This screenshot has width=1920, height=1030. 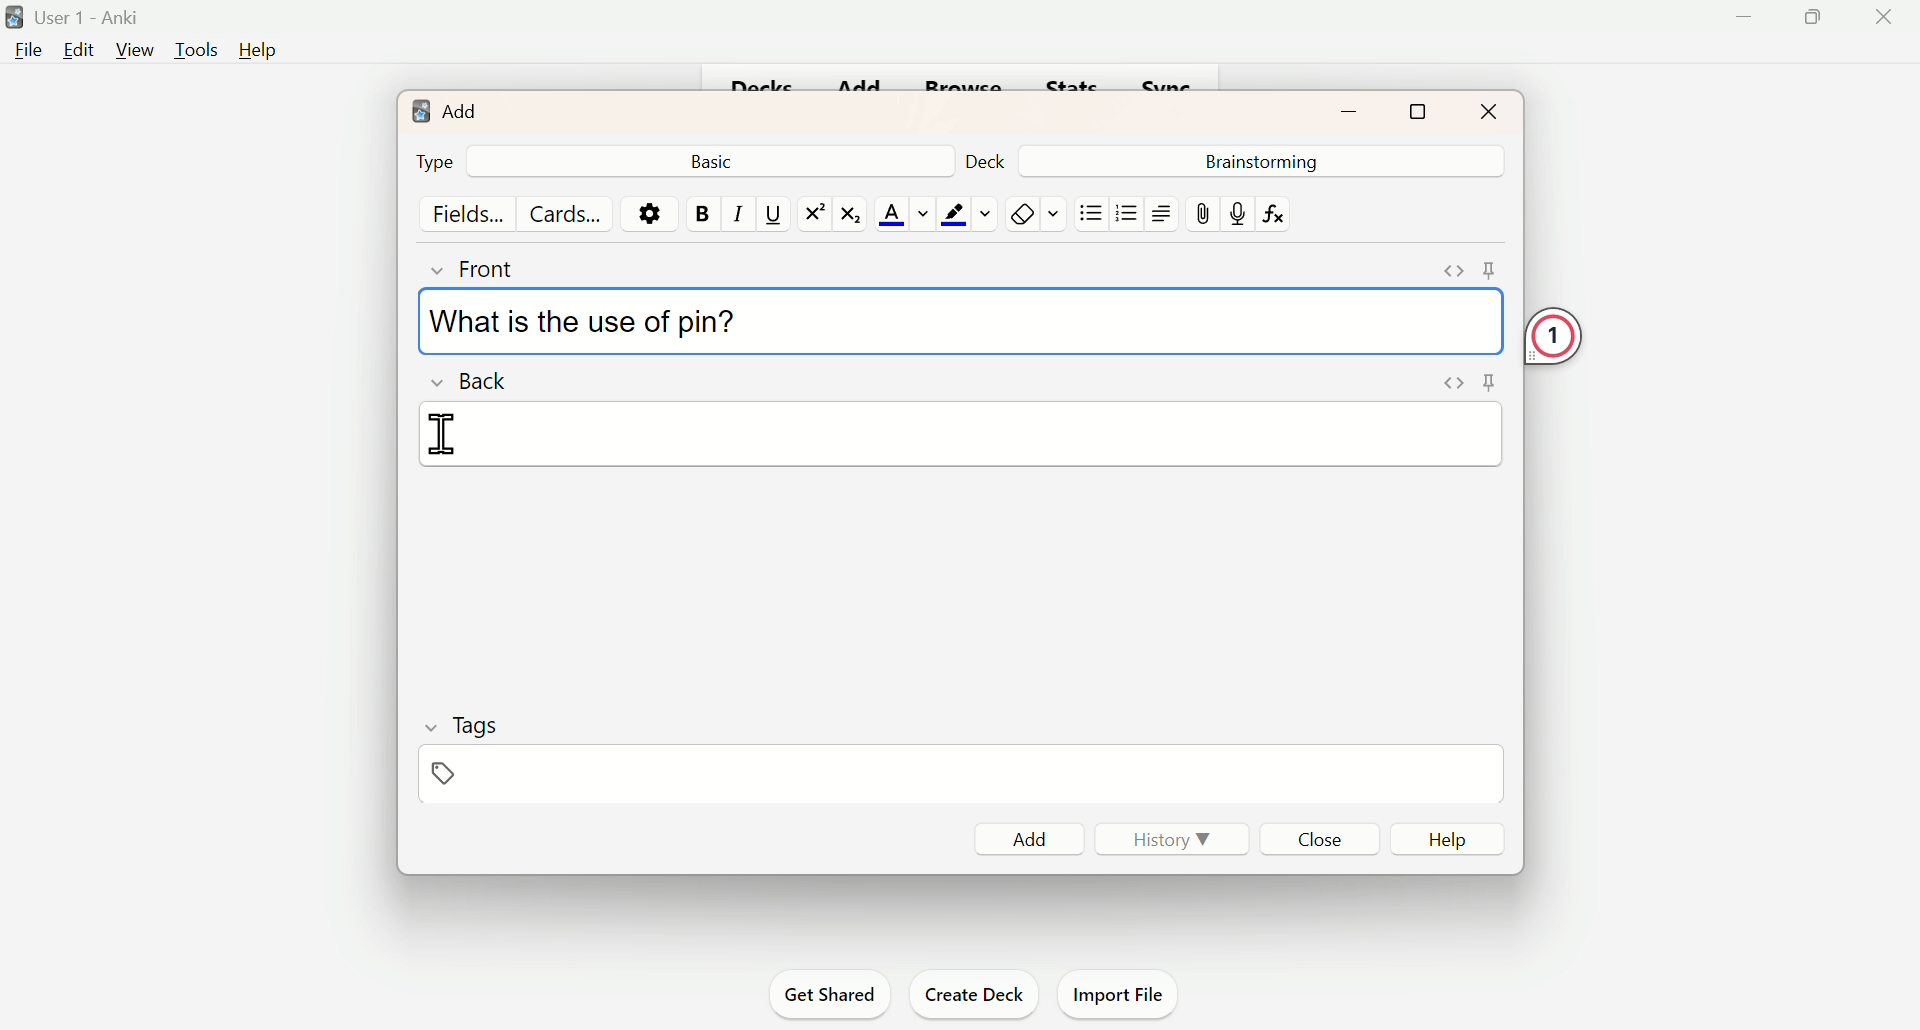 What do you see at coordinates (970, 992) in the screenshot?
I see `Create Deck` at bounding box center [970, 992].